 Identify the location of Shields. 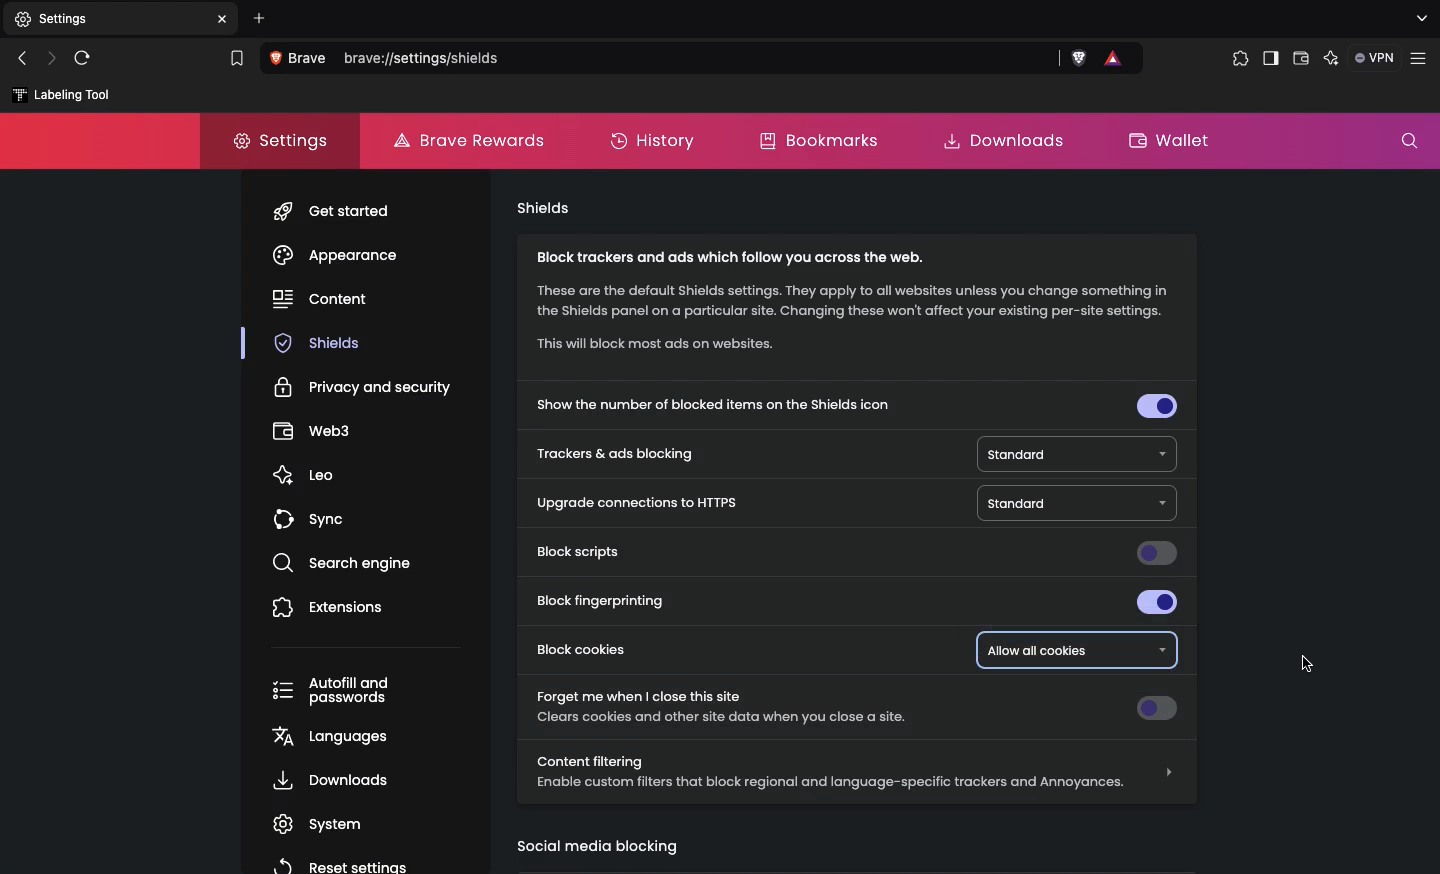
(543, 209).